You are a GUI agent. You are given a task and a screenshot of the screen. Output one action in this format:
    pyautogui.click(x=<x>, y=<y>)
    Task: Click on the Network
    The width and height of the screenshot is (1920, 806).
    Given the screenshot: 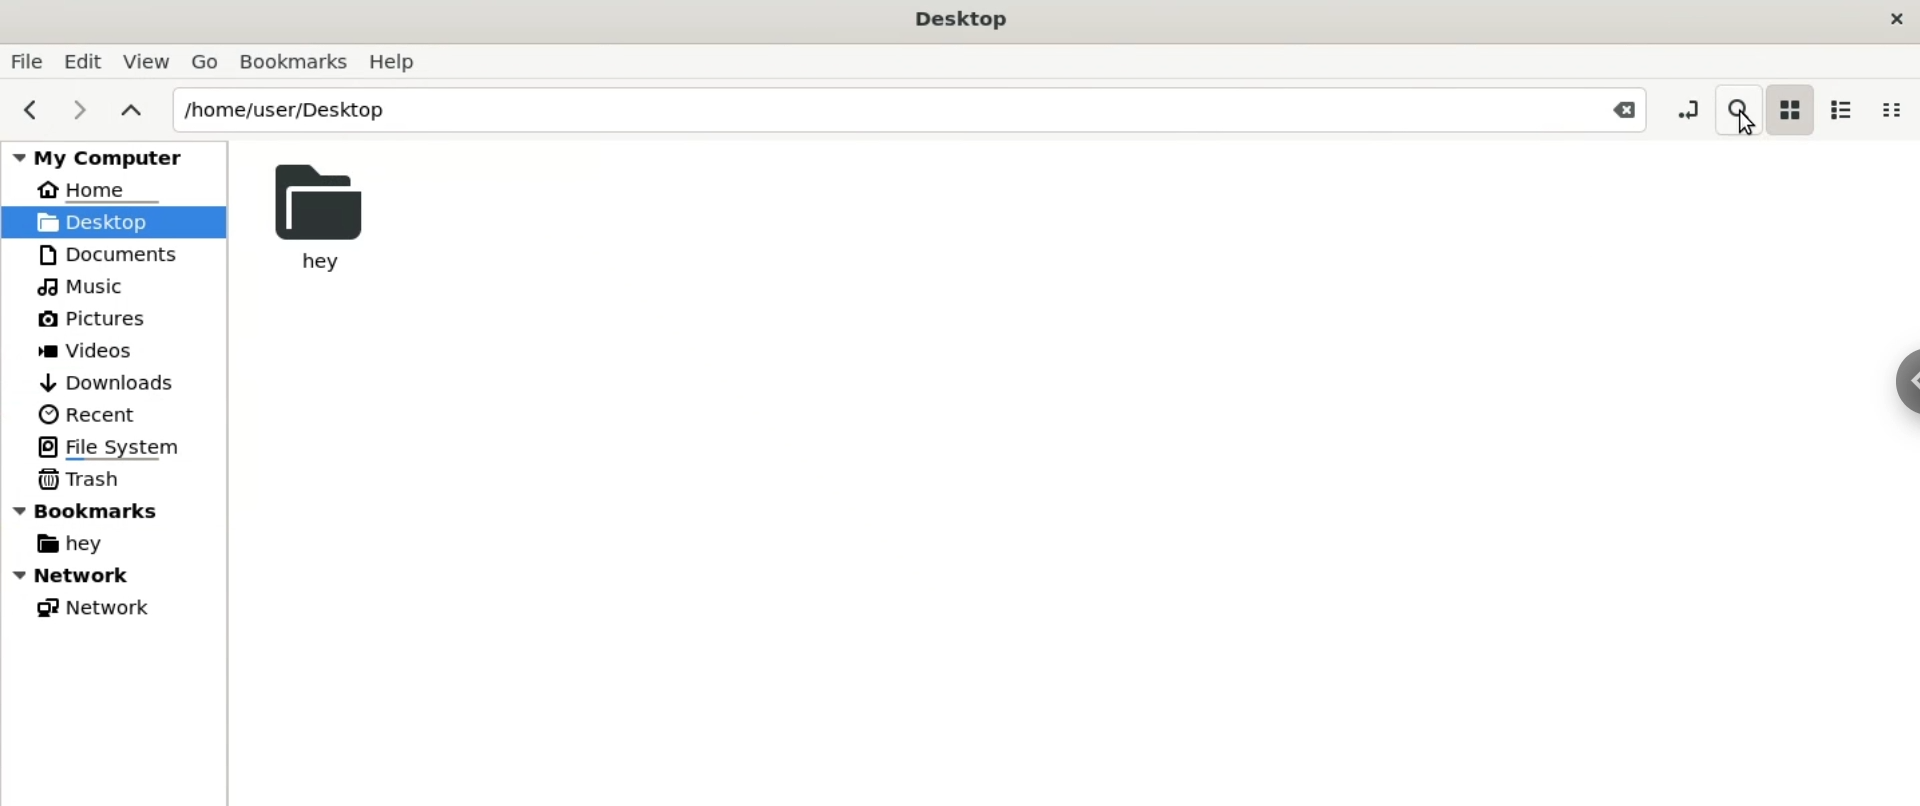 What is the action you would take?
    pyautogui.click(x=90, y=605)
    